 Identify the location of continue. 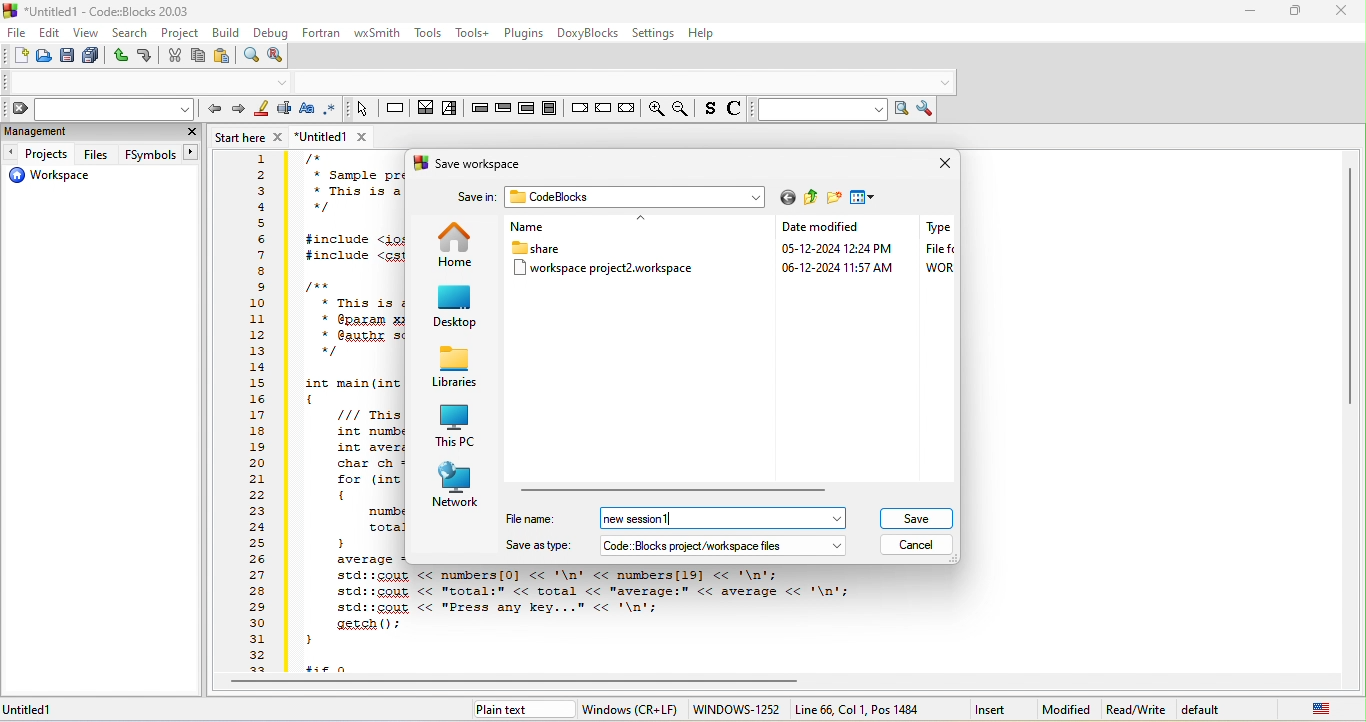
(602, 106).